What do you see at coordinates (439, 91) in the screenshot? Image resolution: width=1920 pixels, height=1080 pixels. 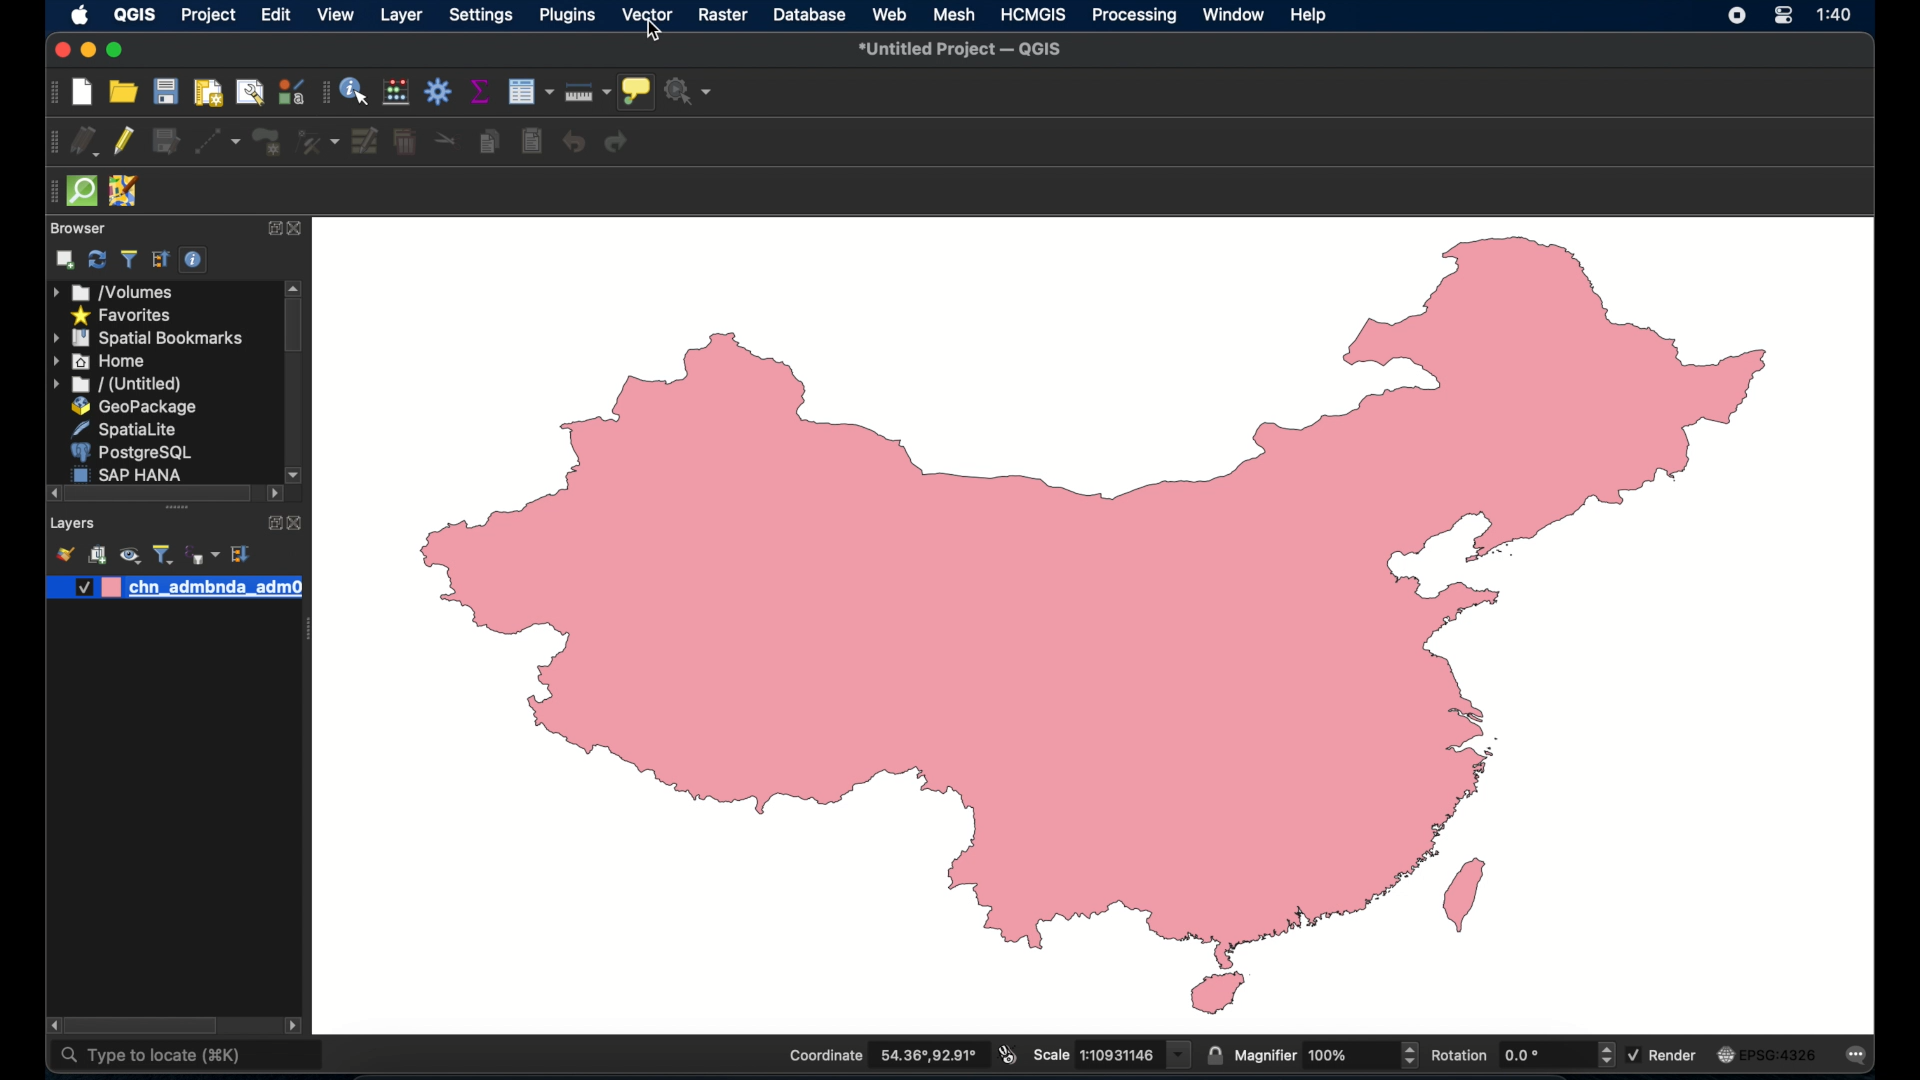 I see `toolbox` at bounding box center [439, 91].